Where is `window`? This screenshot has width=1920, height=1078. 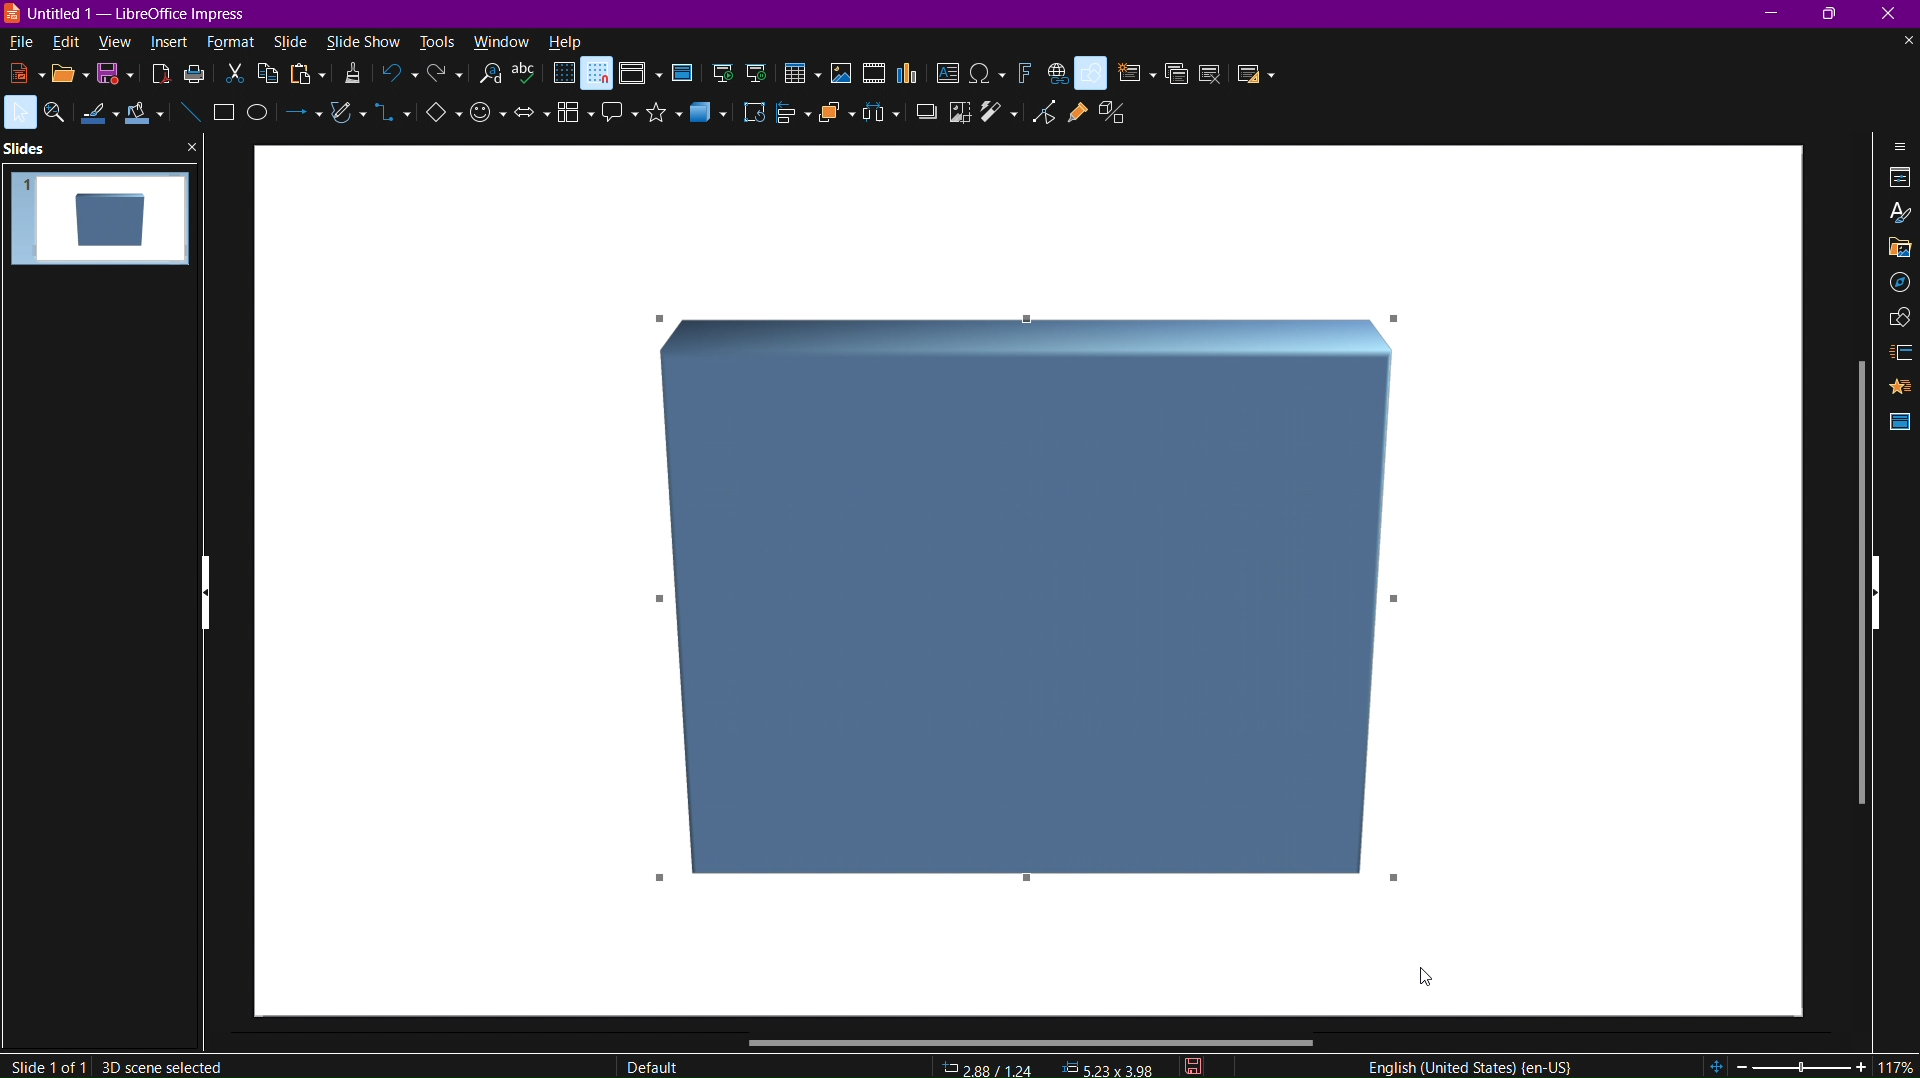
window is located at coordinates (500, 39).